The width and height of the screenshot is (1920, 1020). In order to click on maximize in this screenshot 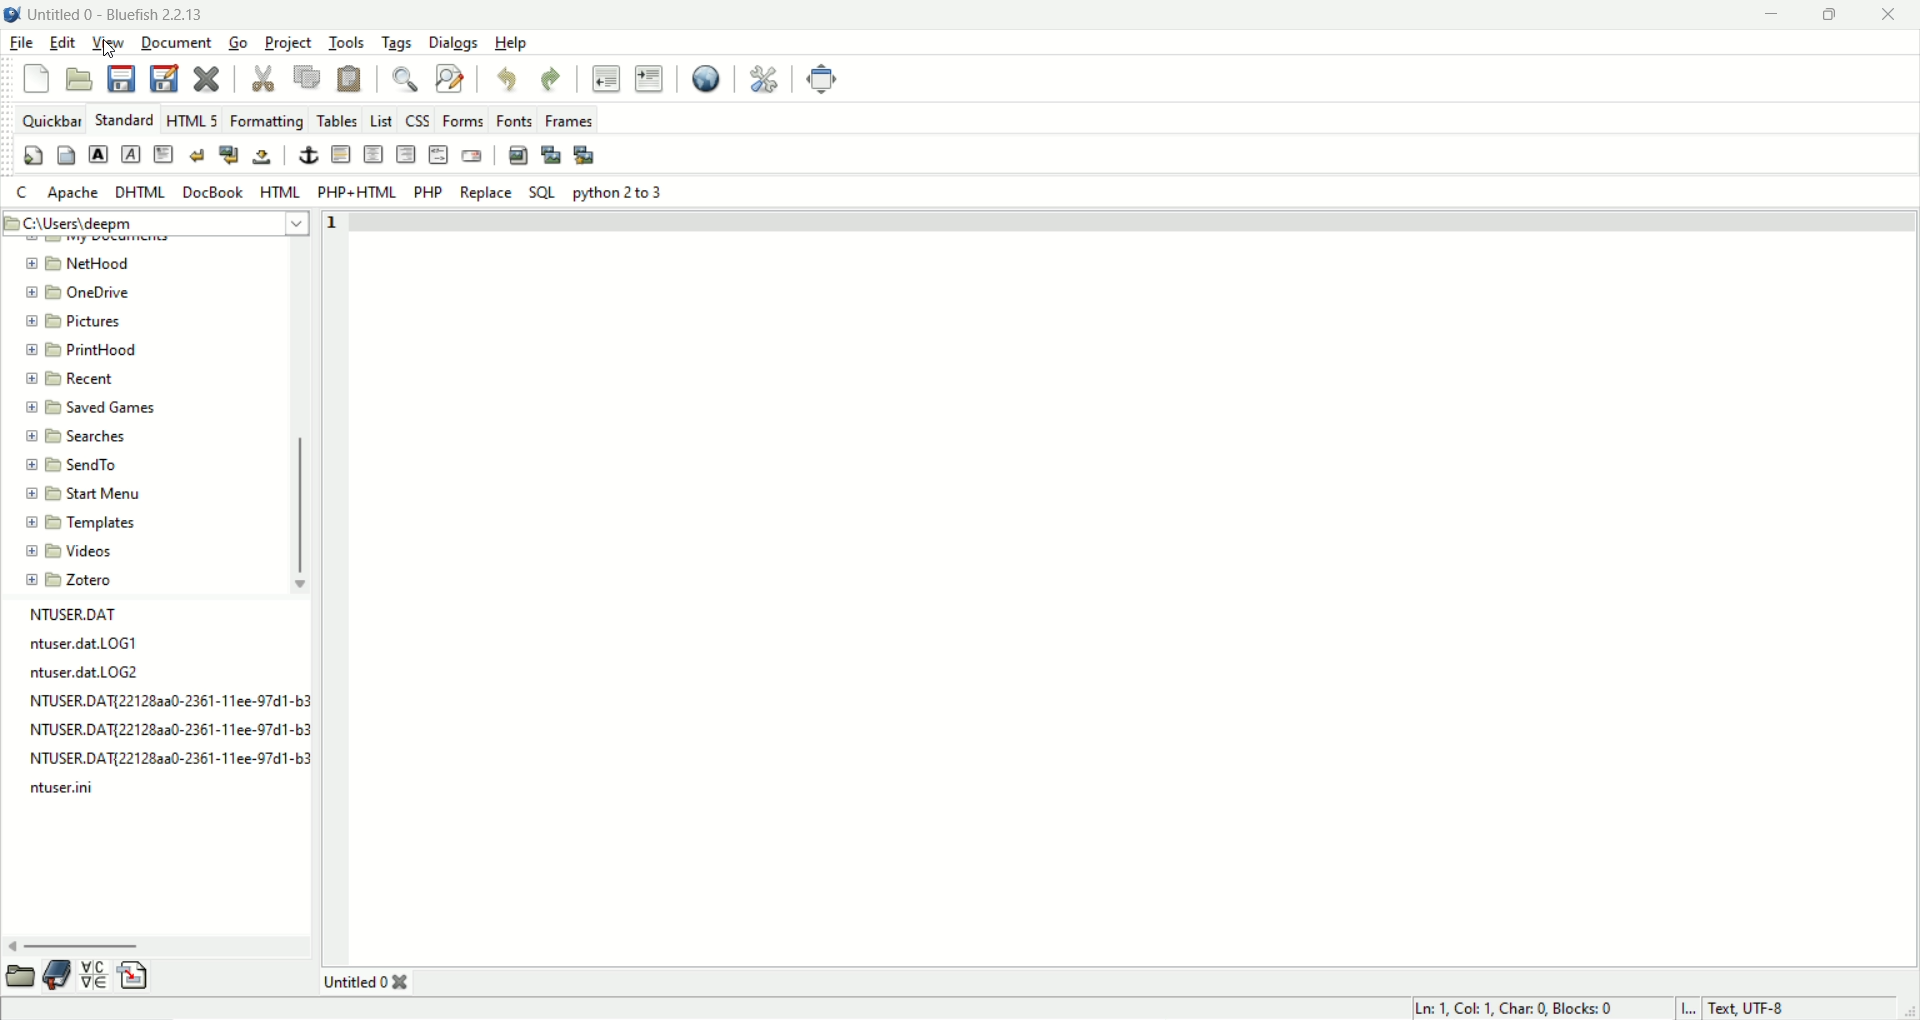, I will do `click(1834, 15)`.